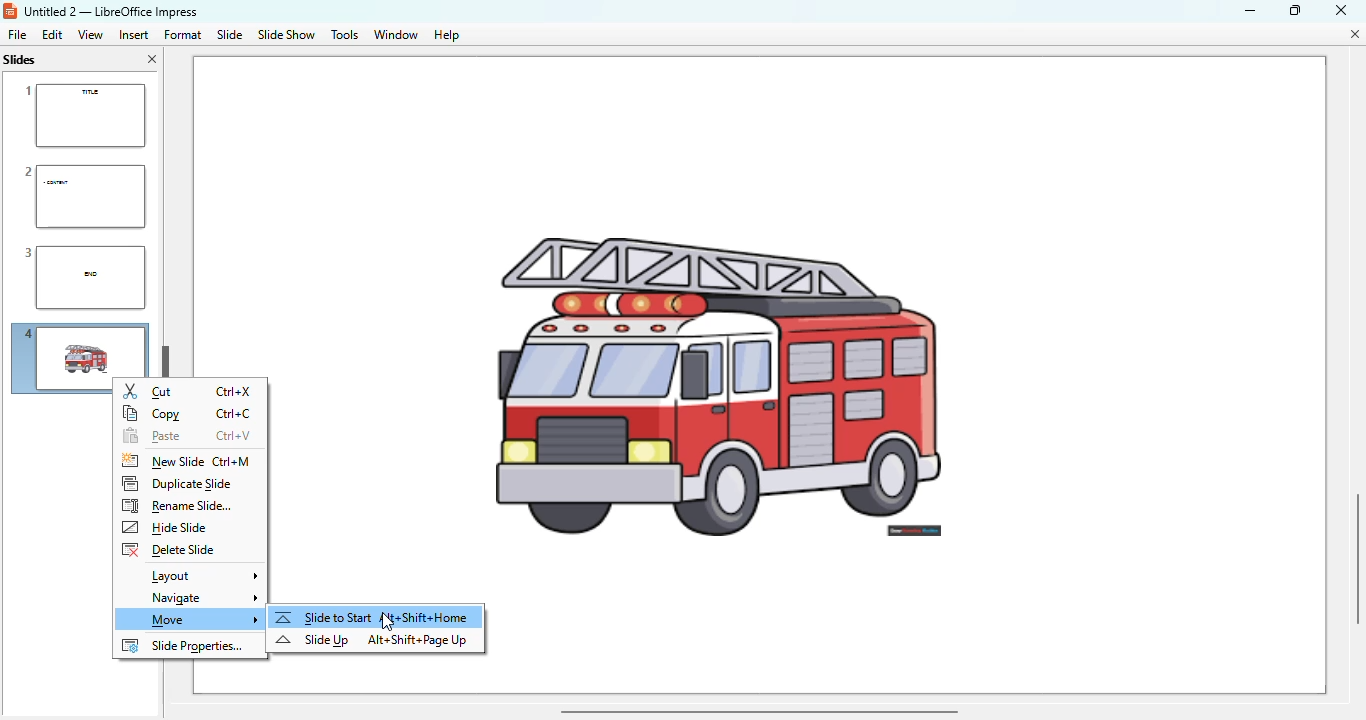 This screenshot has width=1366, height=720. I want to click on shortcut for cut, so click(236, 392).